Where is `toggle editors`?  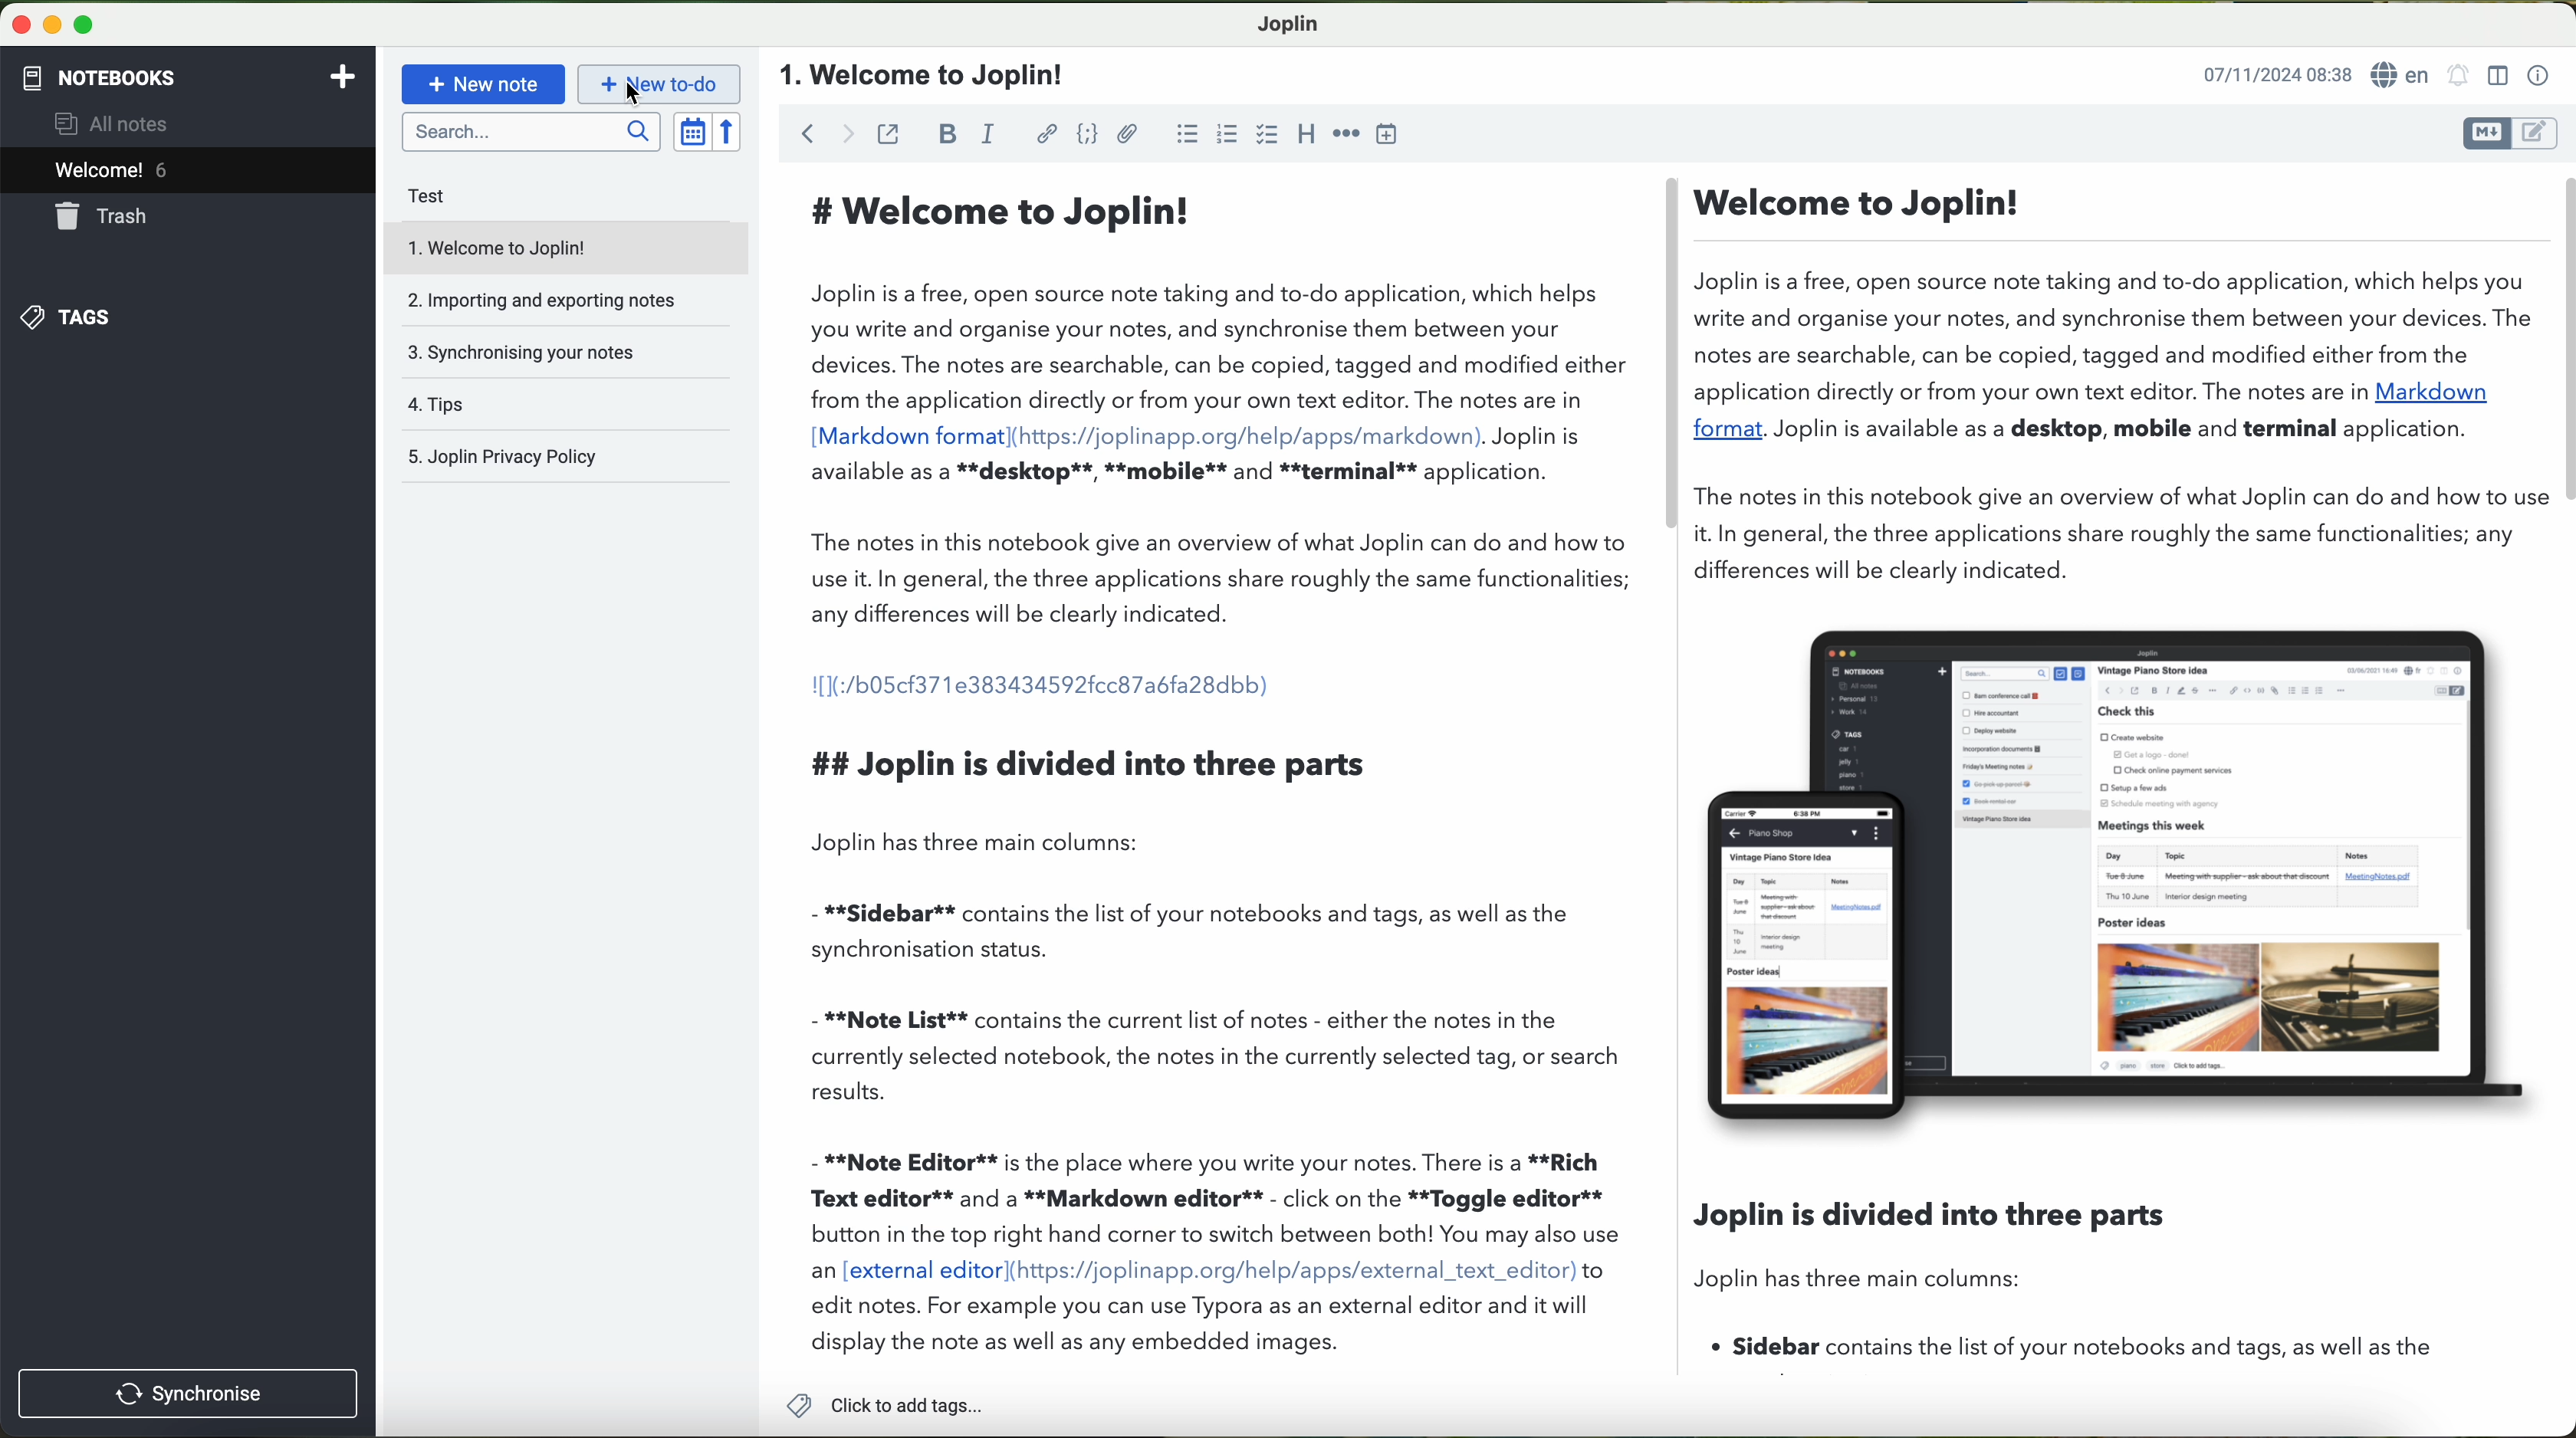
toggle editors is located at coordinates (2512, 134).